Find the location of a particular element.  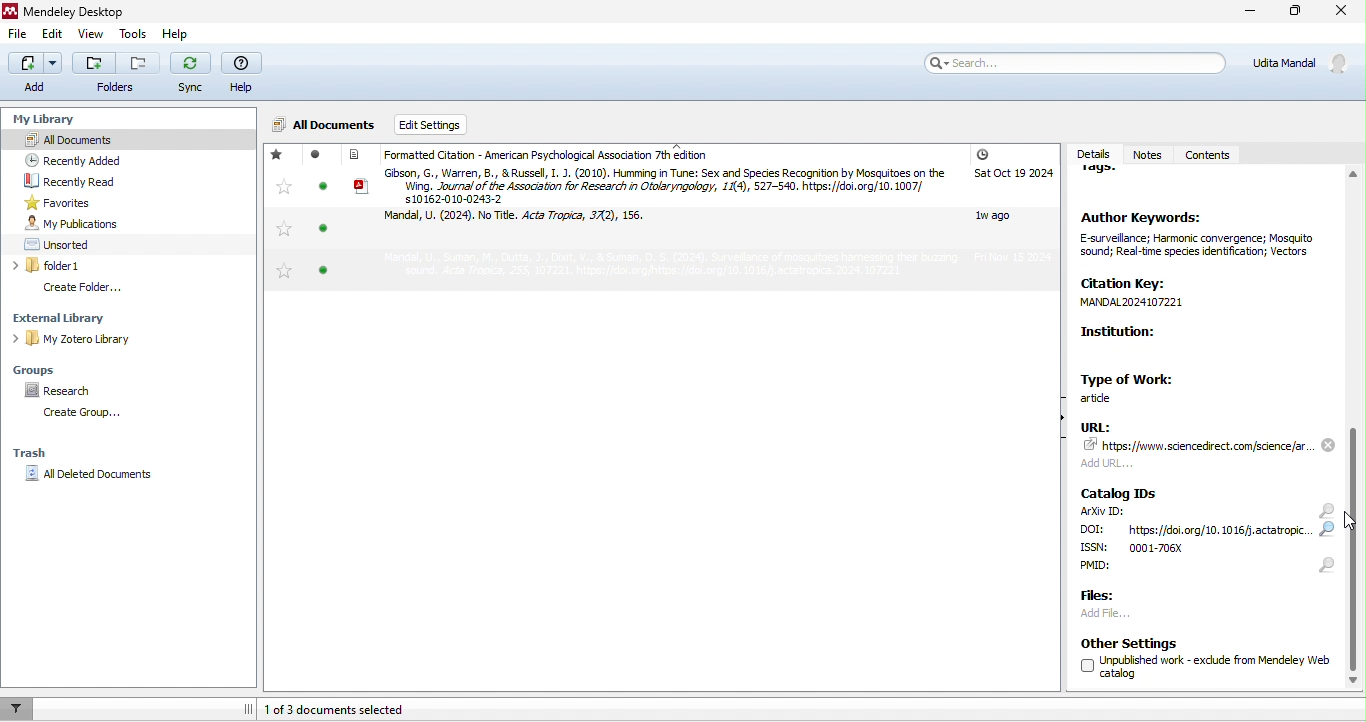

add is located at coordinates (35, 72).